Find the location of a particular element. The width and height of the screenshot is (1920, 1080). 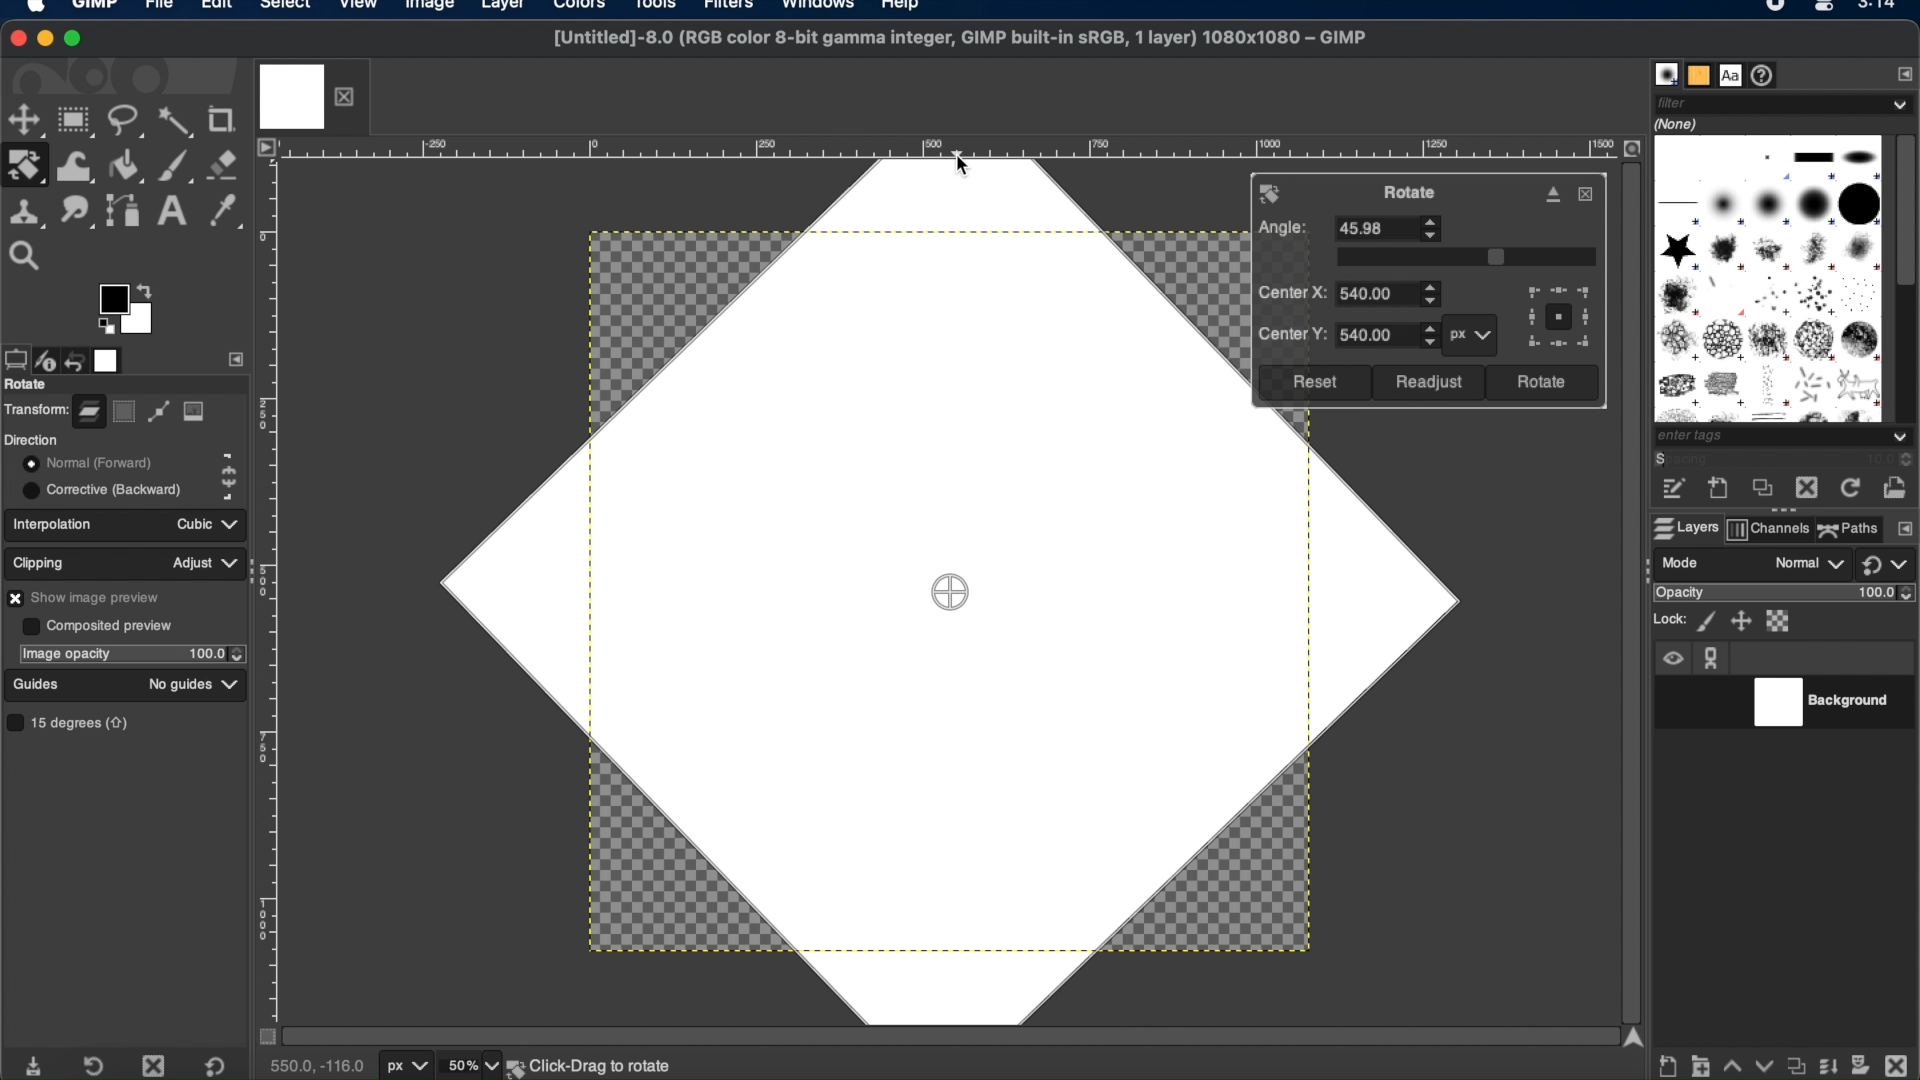

create a new brush is located at coordinates (1719, 490).